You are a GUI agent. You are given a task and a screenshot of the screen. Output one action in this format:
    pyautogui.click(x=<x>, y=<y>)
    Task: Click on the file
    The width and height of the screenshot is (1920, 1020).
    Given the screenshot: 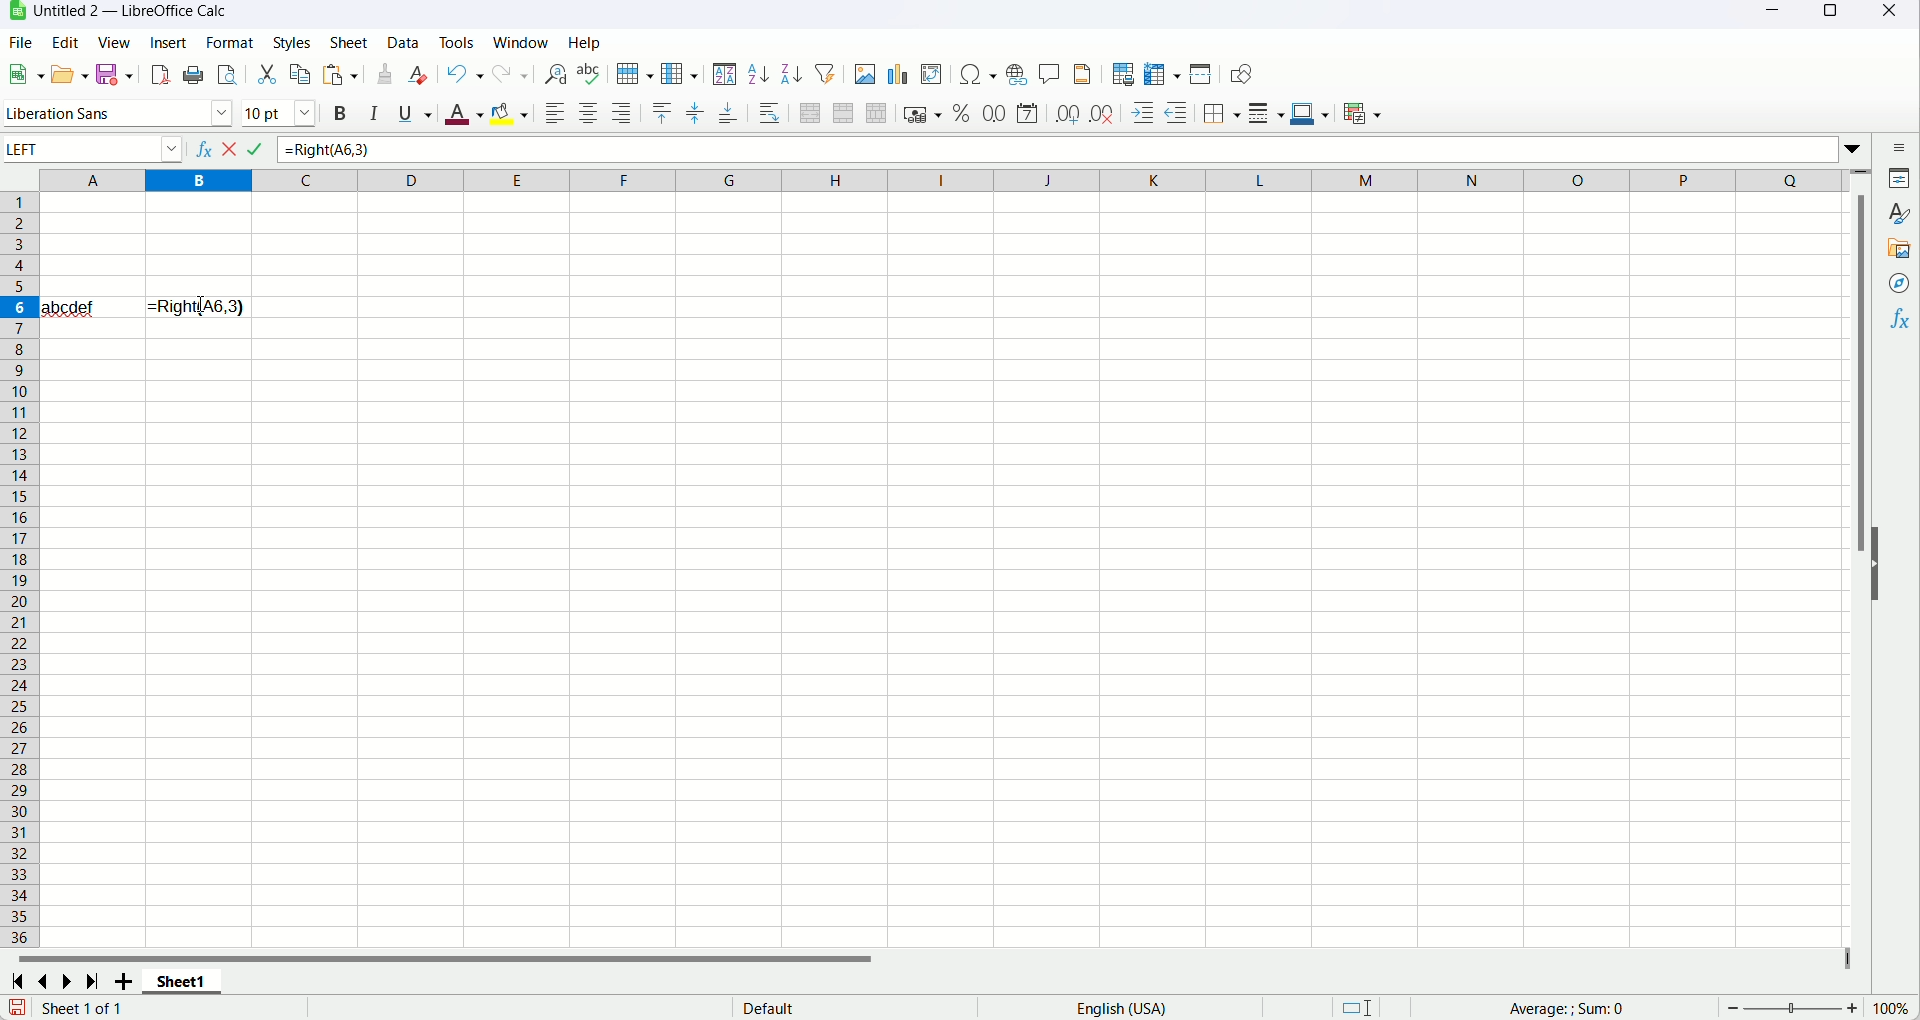 What is the action you would take?
    pyautogui.click(x=19, y=43)
    